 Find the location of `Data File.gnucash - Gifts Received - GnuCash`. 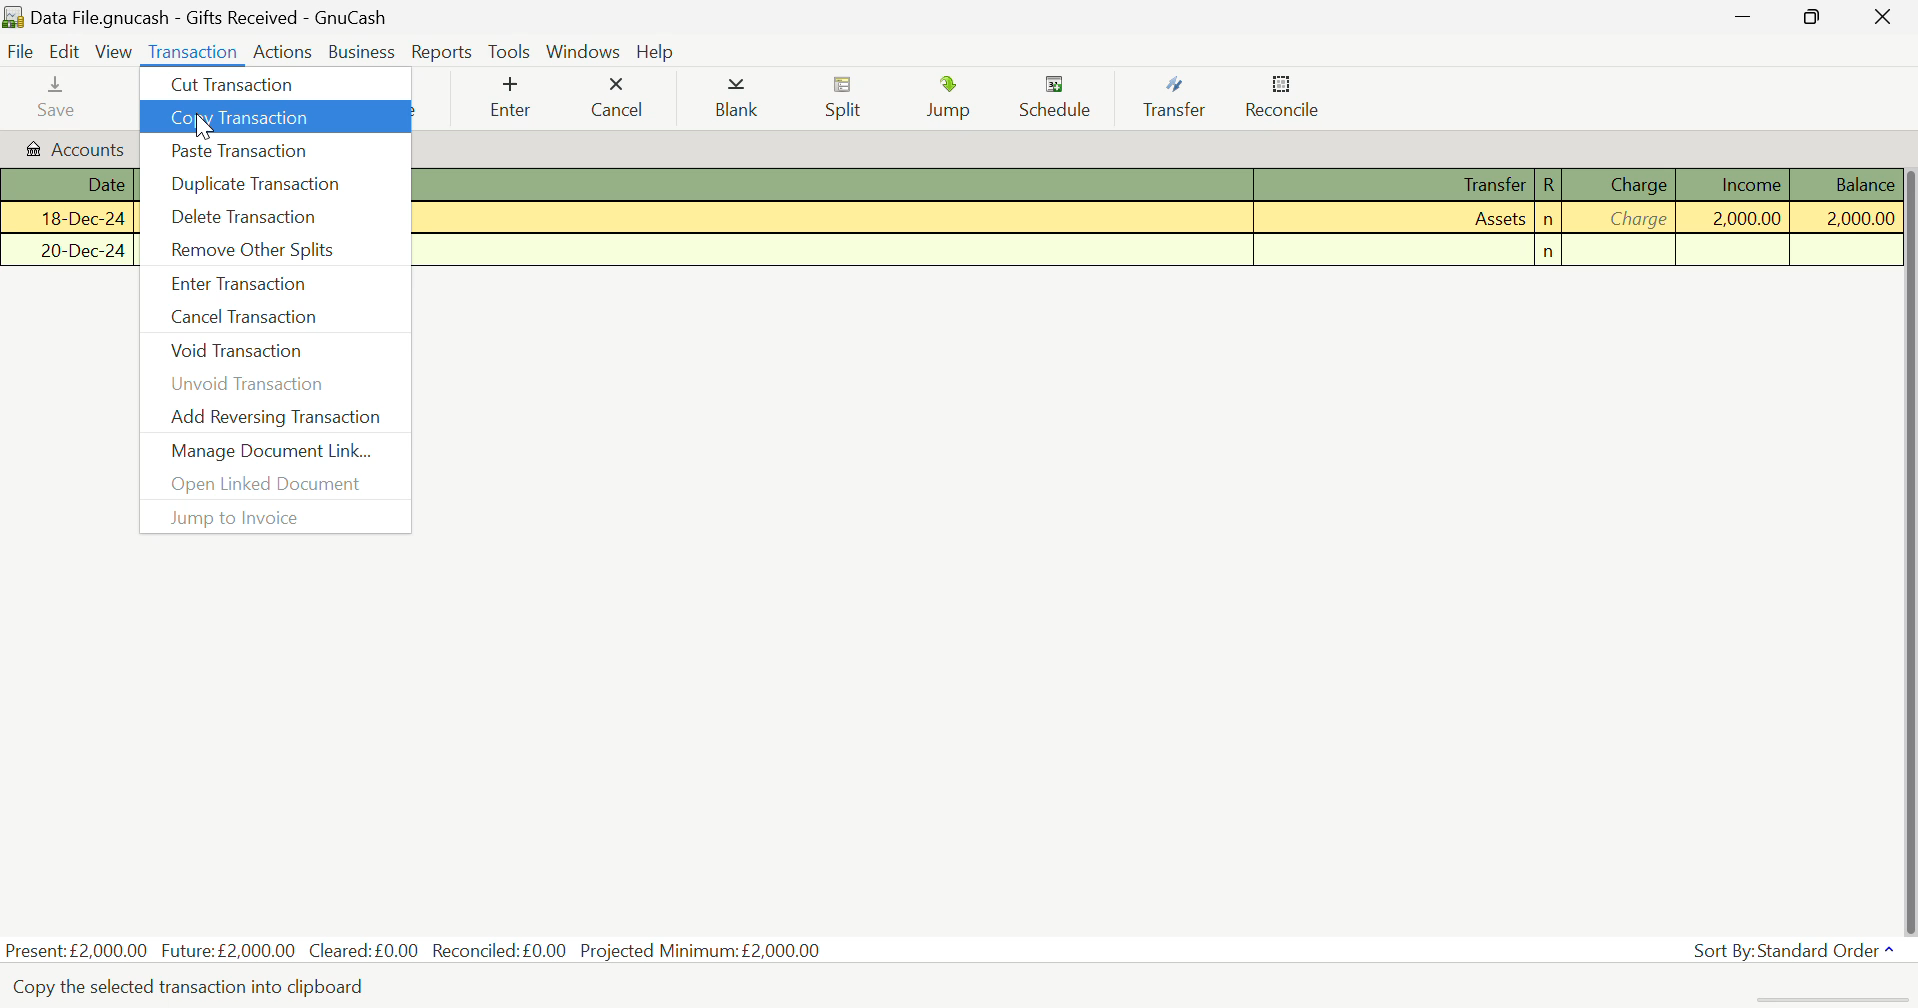

Data File.gnucash - Gifts Received - GnuCash is located at coordinates (242, 17).